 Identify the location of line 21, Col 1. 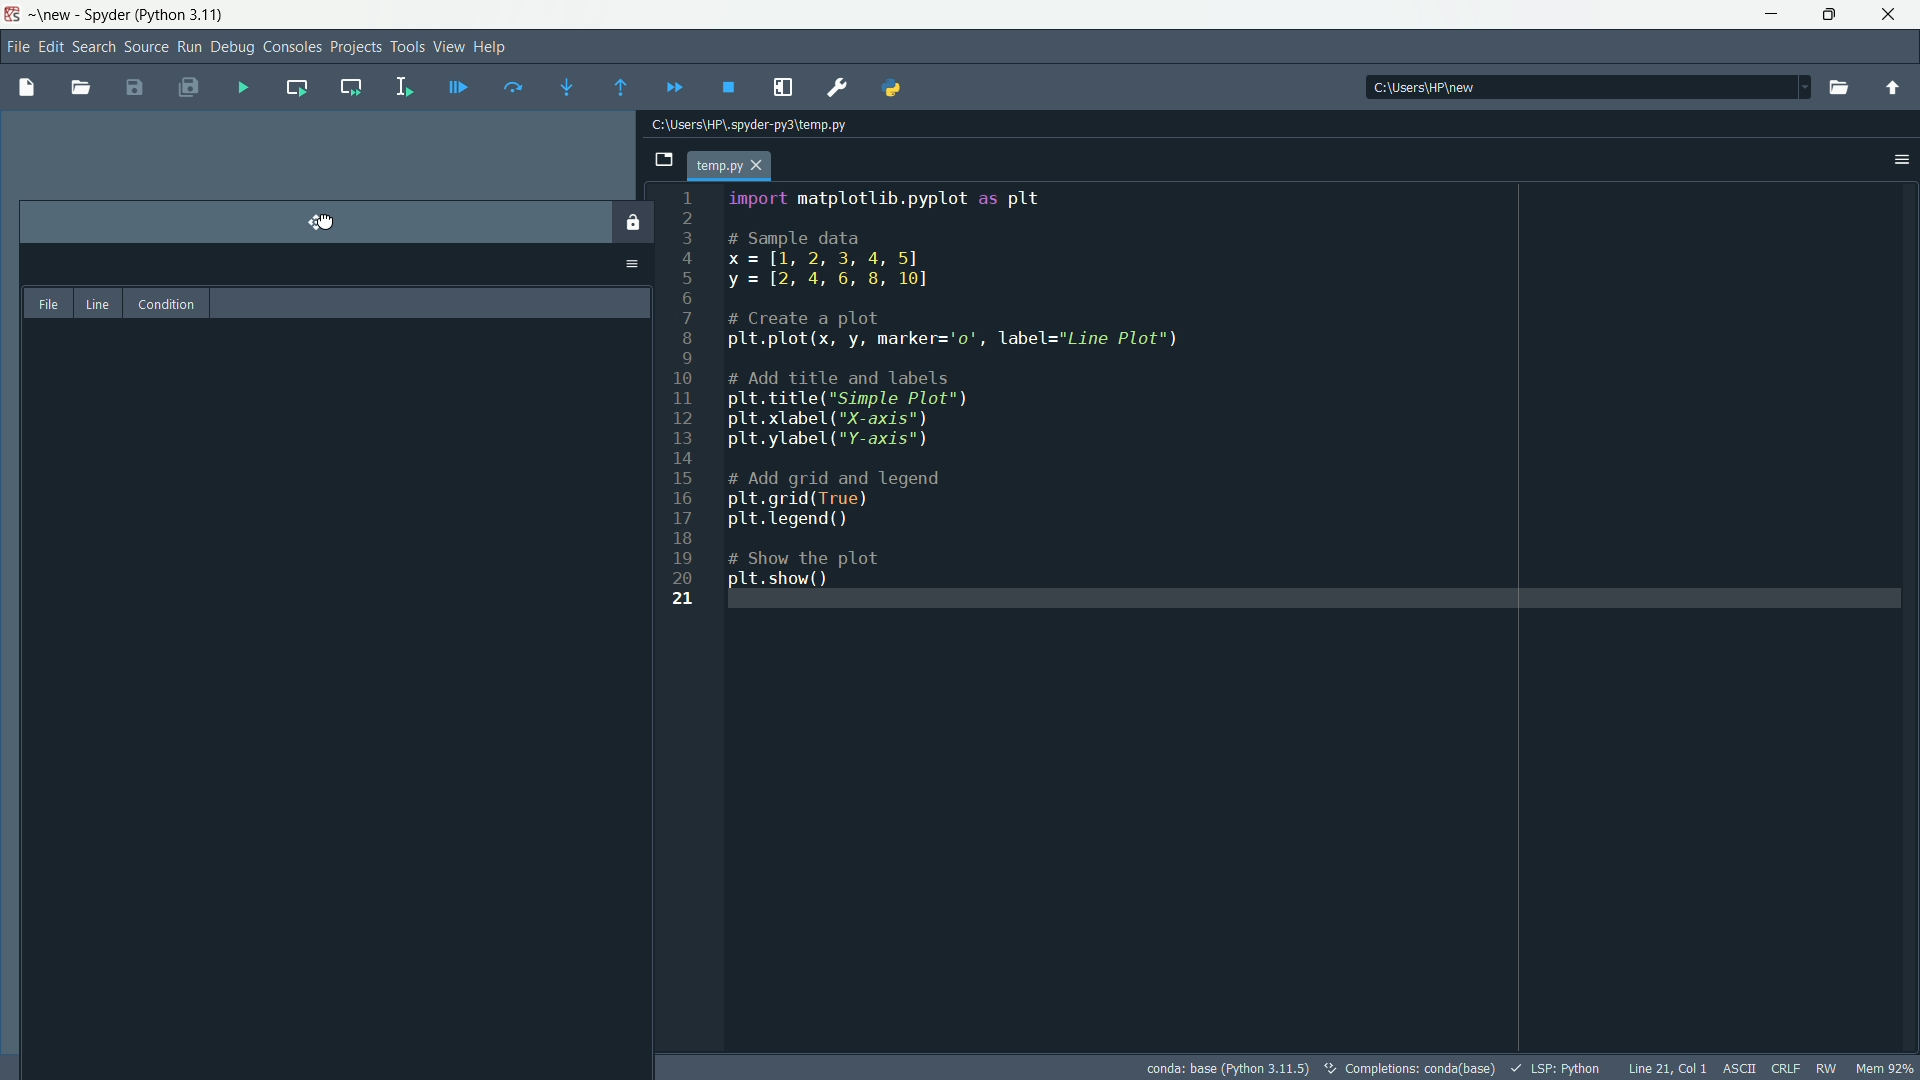
(1666, 1068).